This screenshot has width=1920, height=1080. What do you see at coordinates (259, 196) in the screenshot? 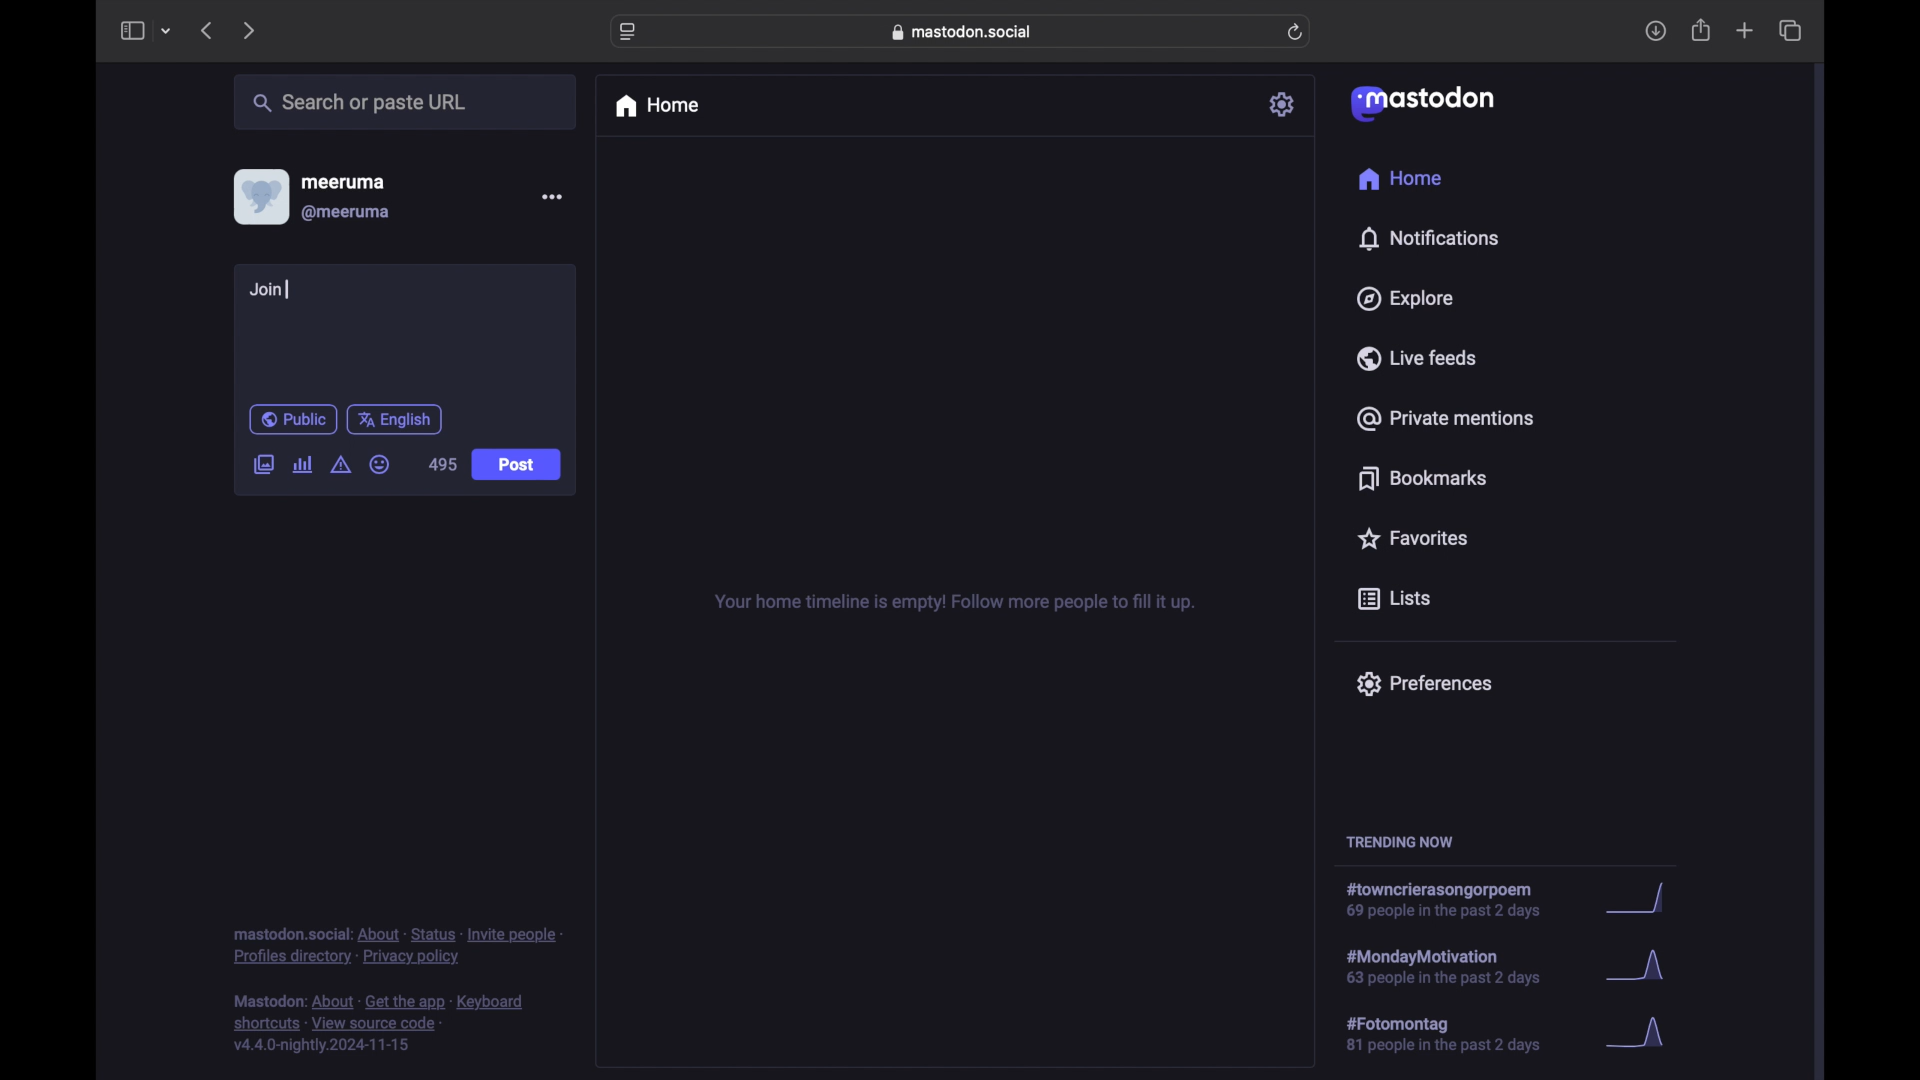
I see `display picture` at bounding box center [259, 196].